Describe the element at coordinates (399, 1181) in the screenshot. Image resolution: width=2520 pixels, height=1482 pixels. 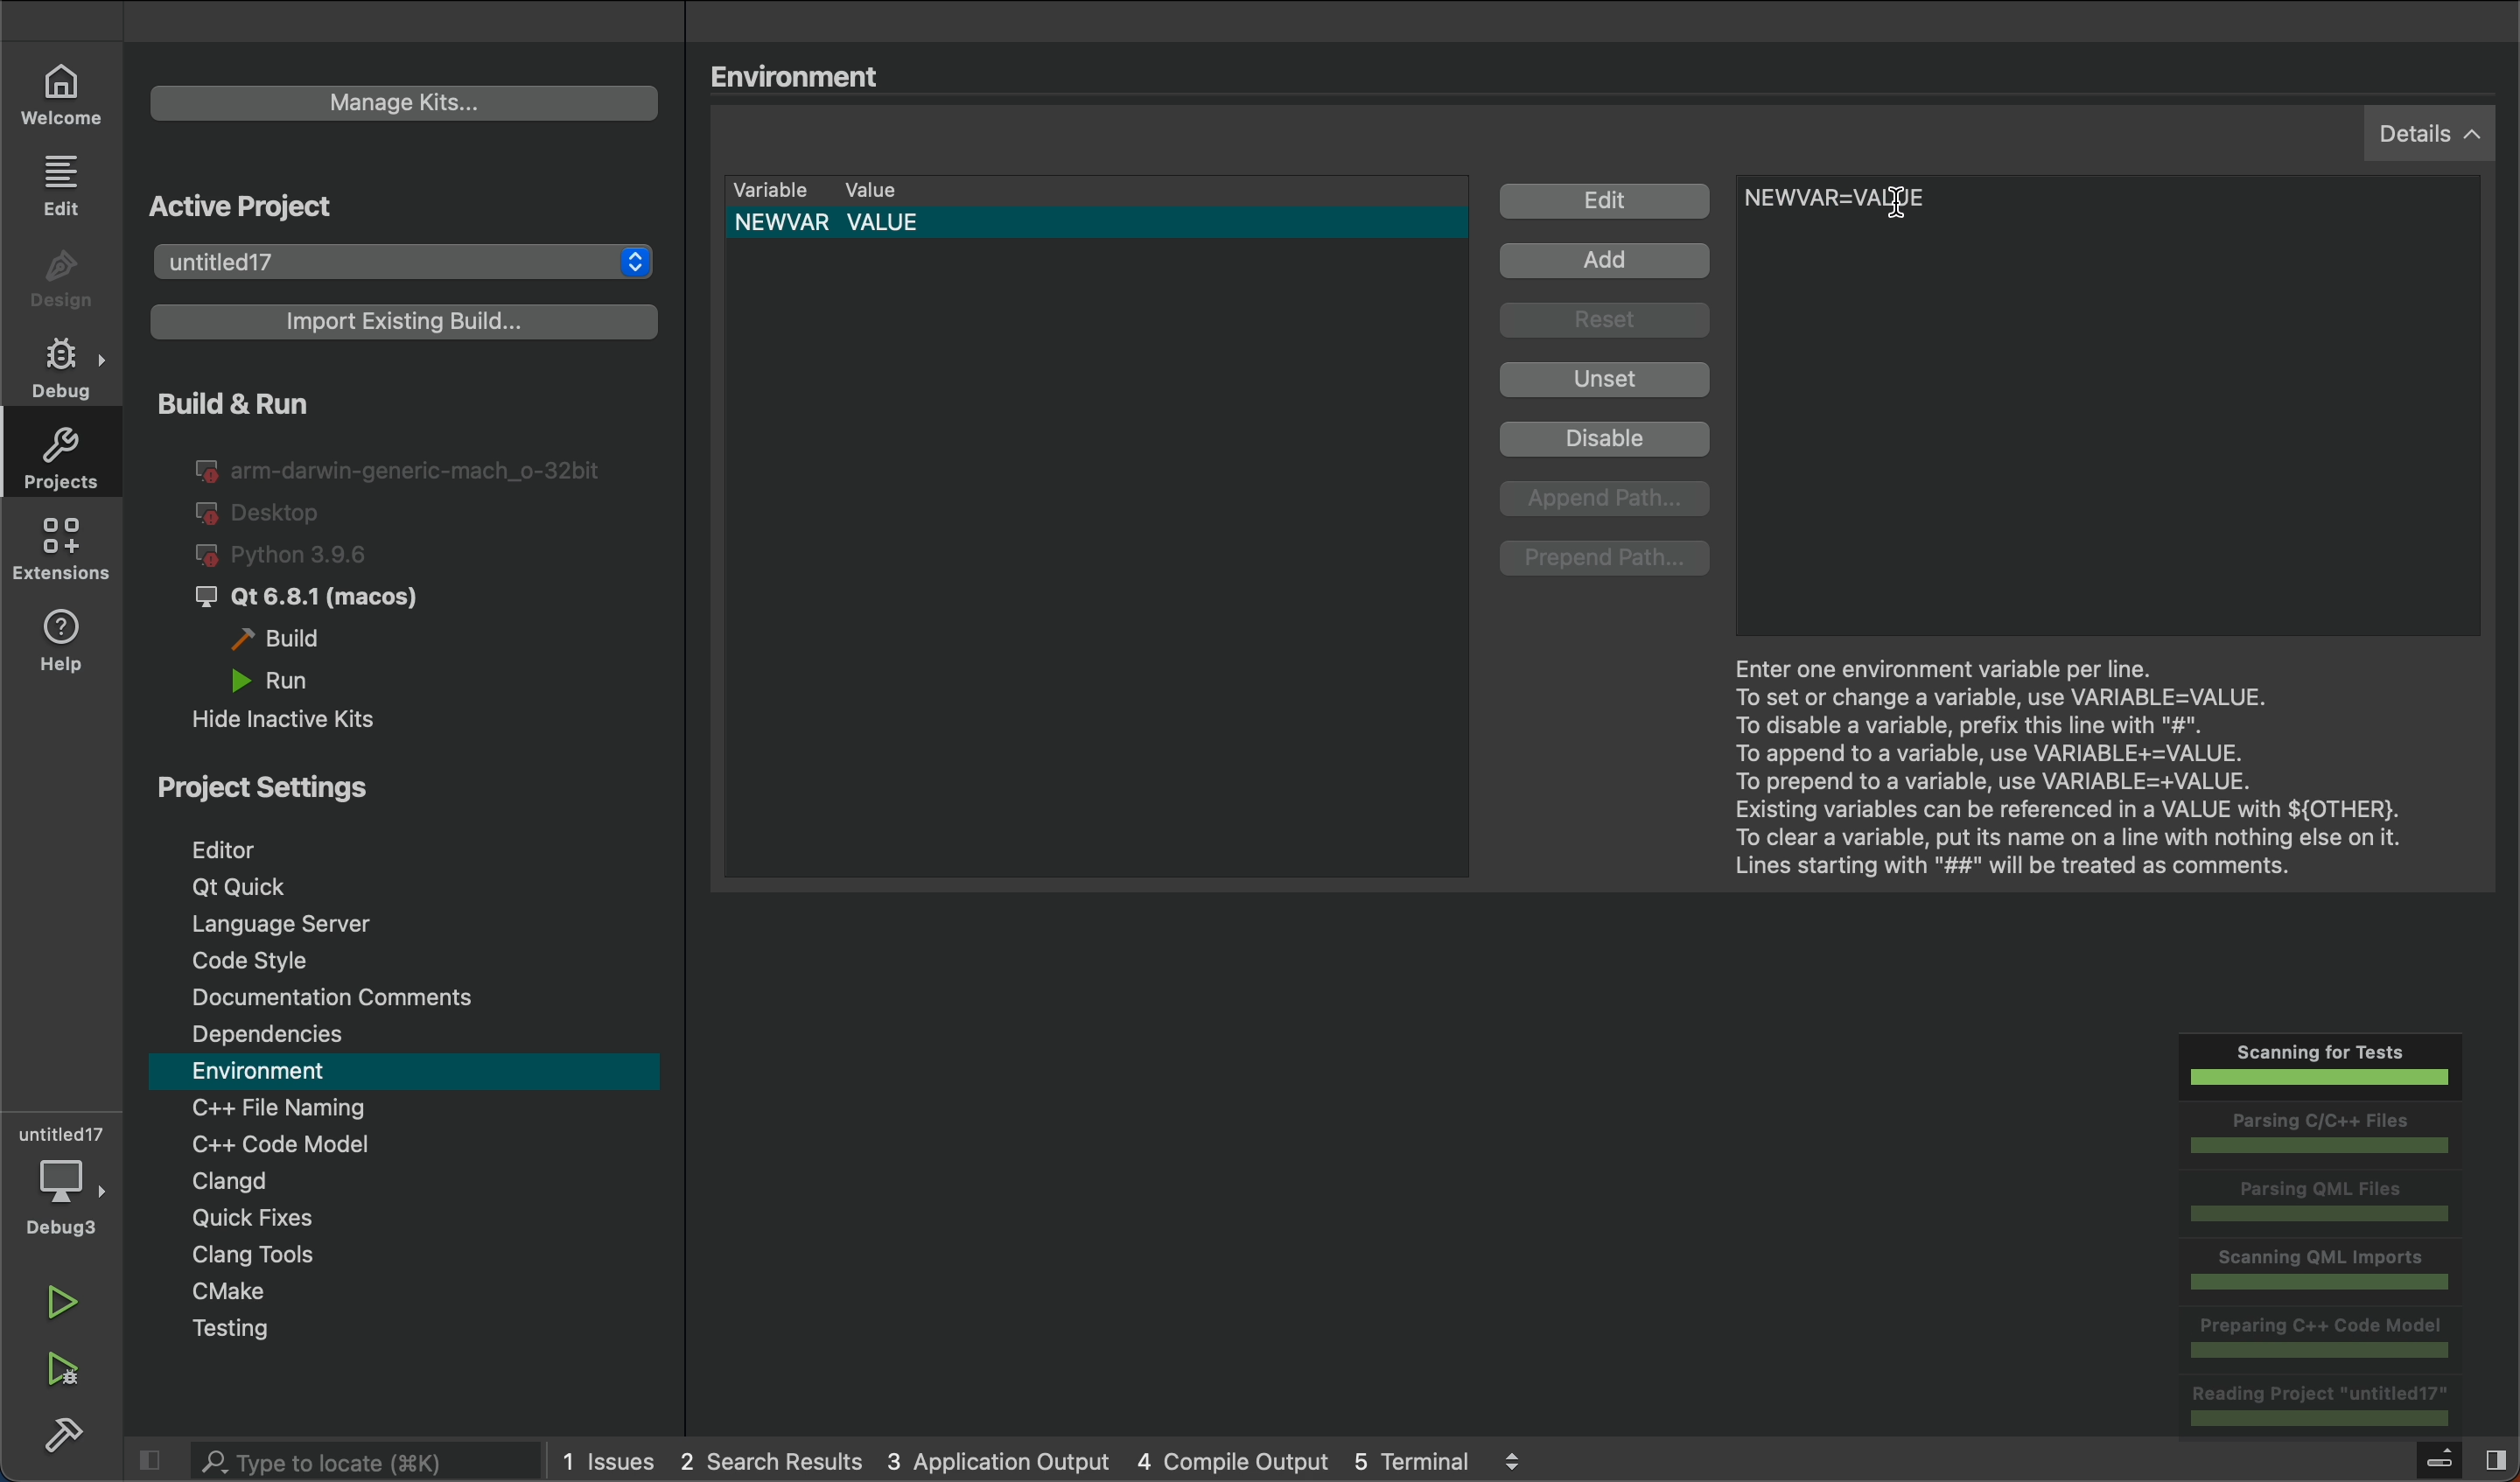
I see `Clangd` at that location.